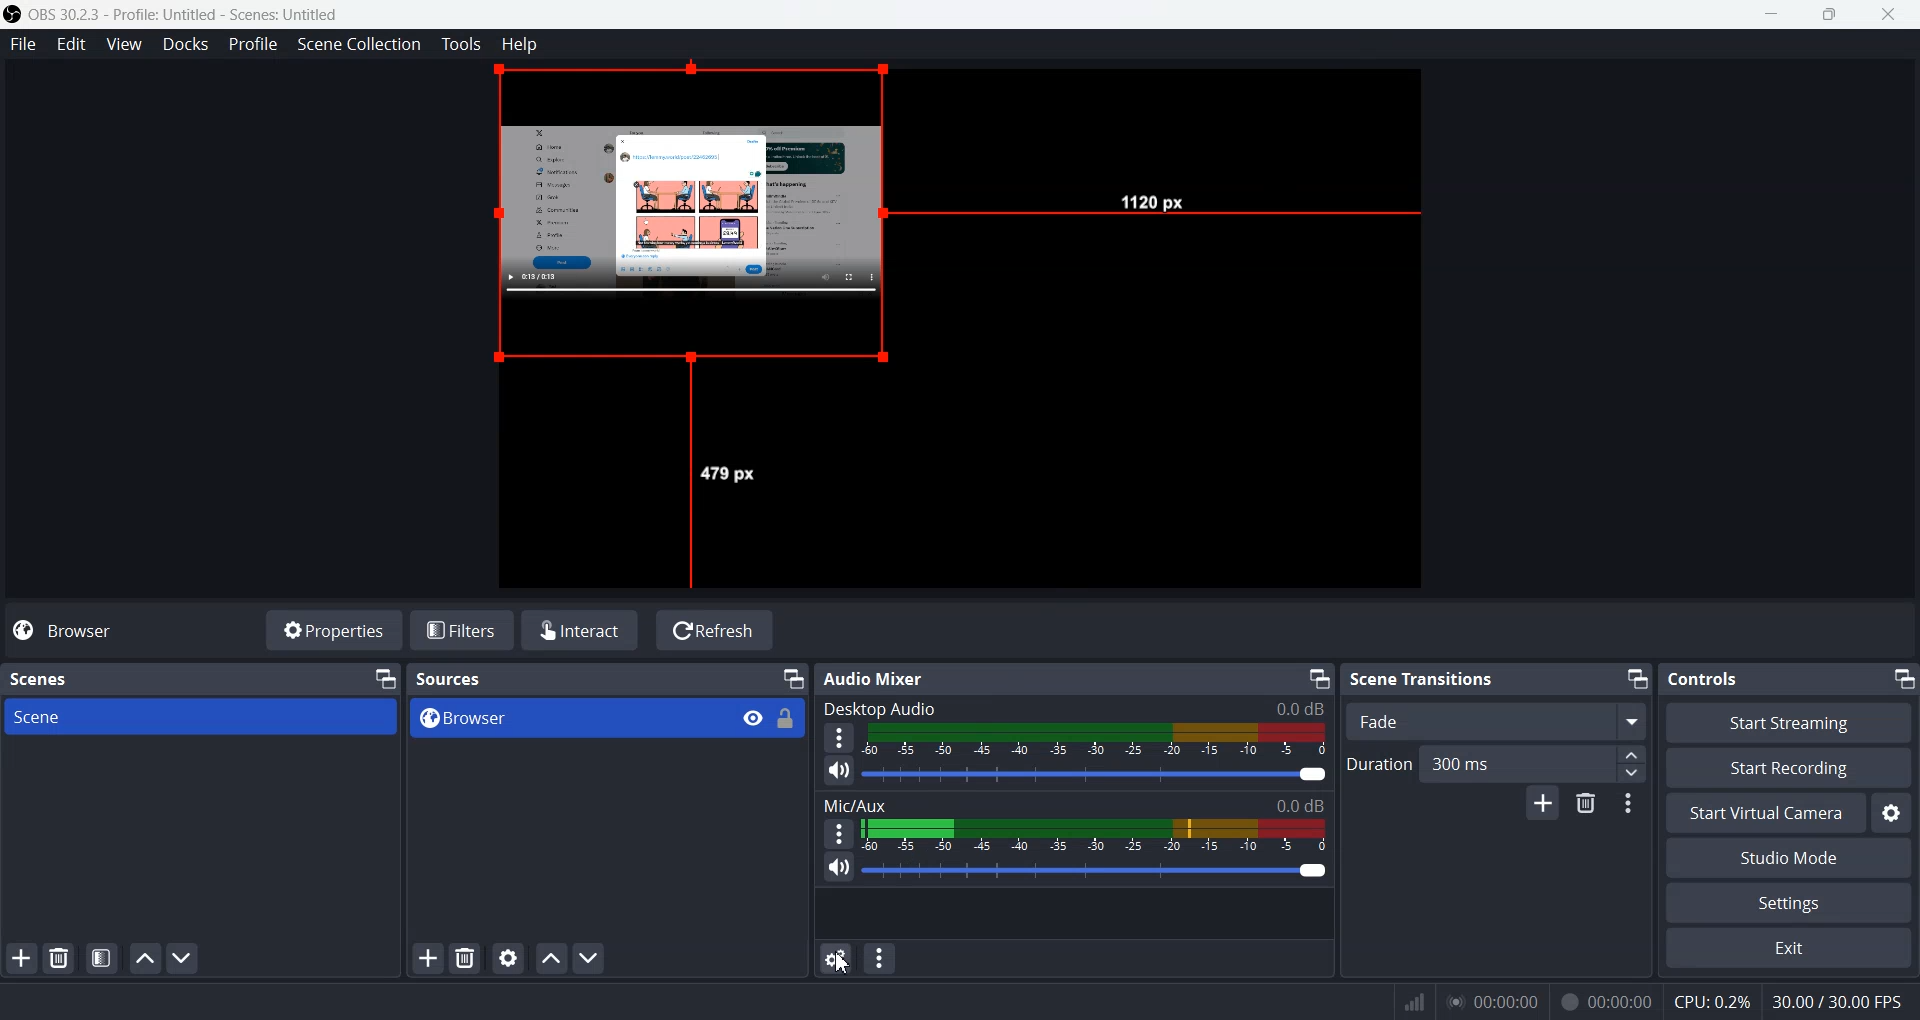 The height and width of the screenshot is (1020, 1920). I want to click on Sources, so click(462, 678).